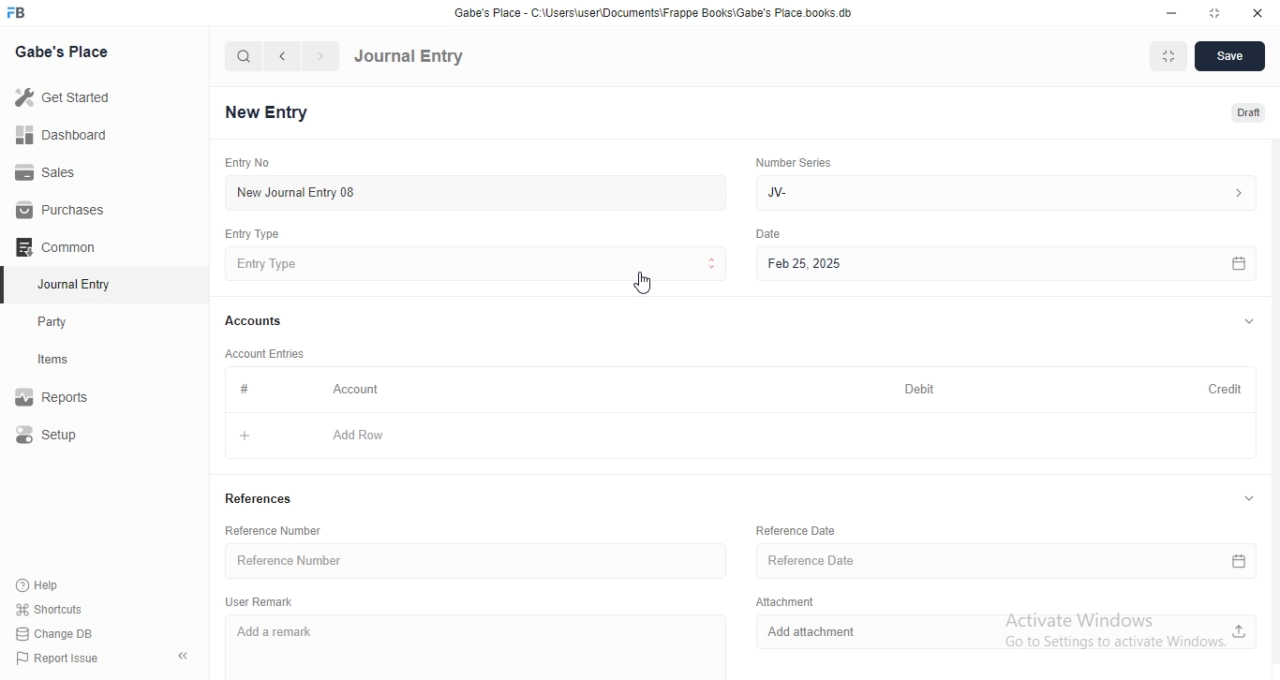 The height and width of the screenshot is (680, 1280). I want to click on selected, so click(8, 286).